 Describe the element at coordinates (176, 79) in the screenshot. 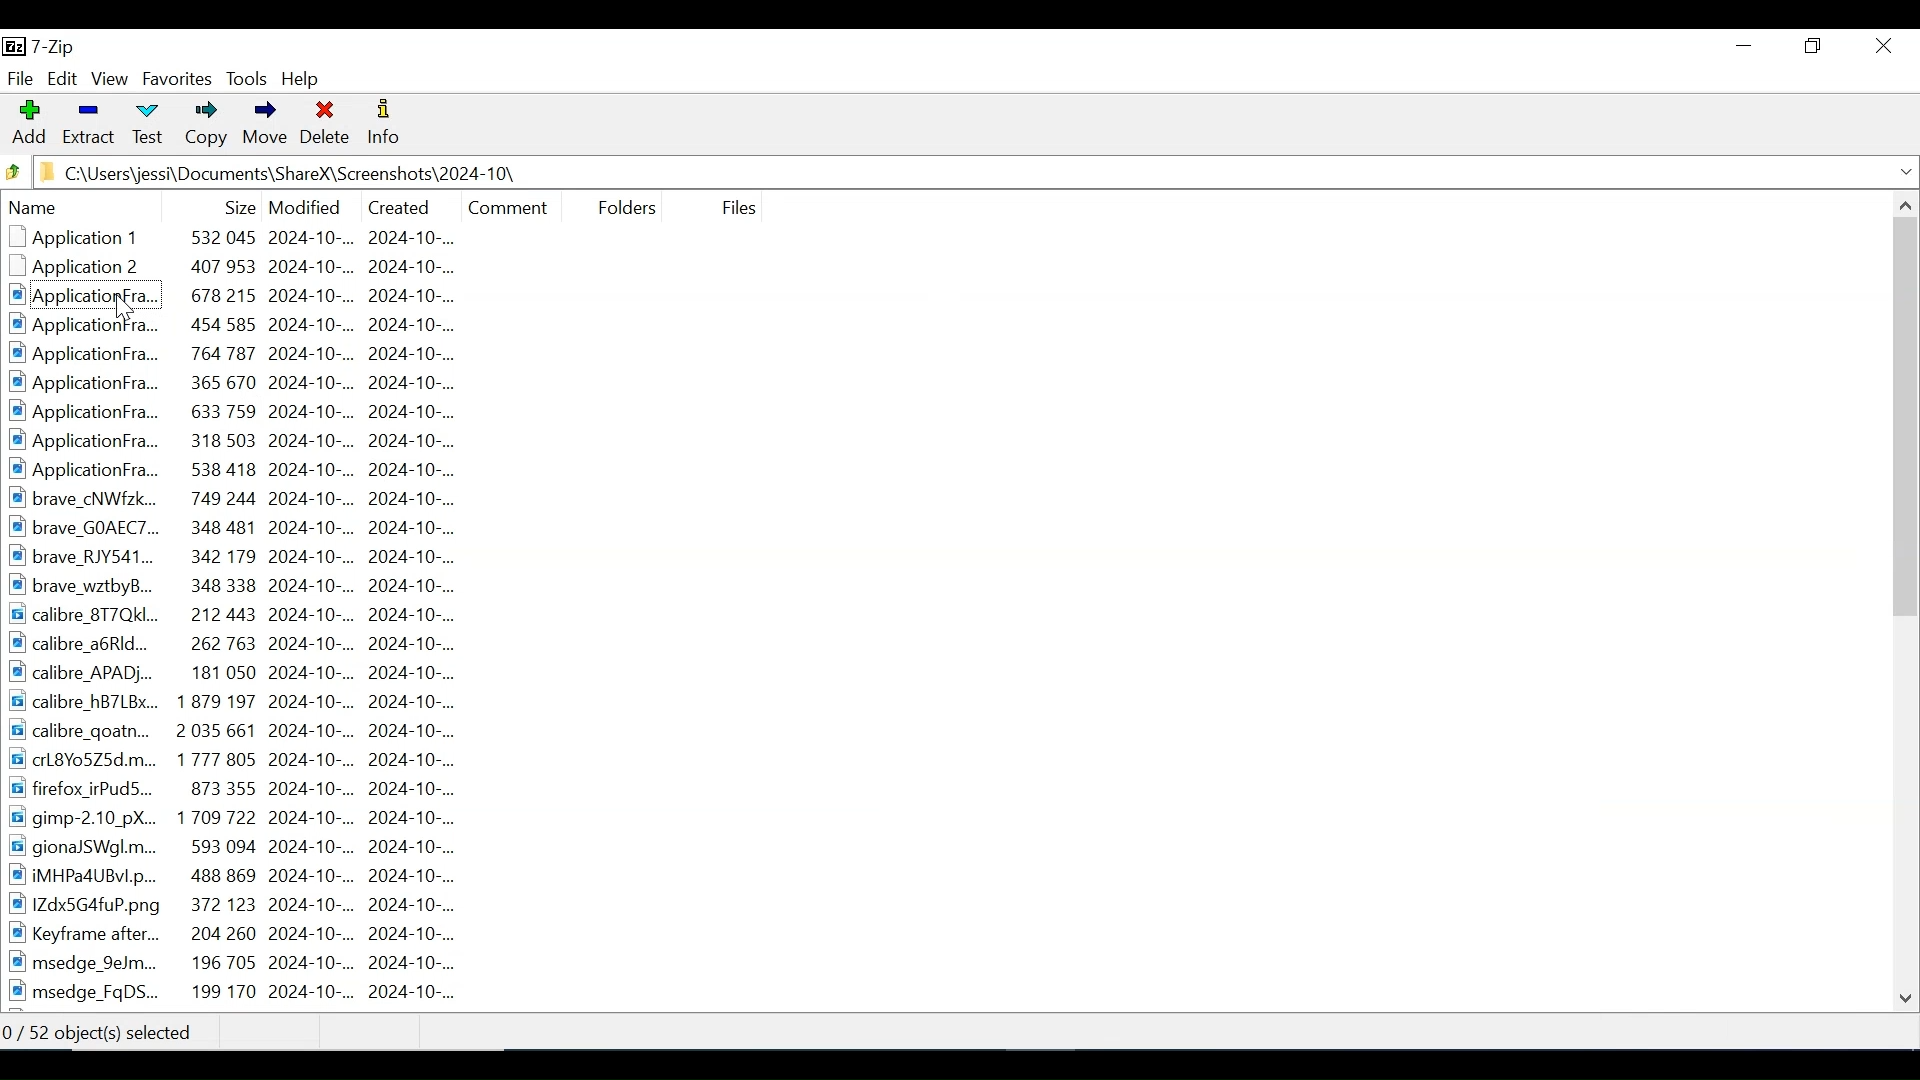

I see `Favorites` at that location.